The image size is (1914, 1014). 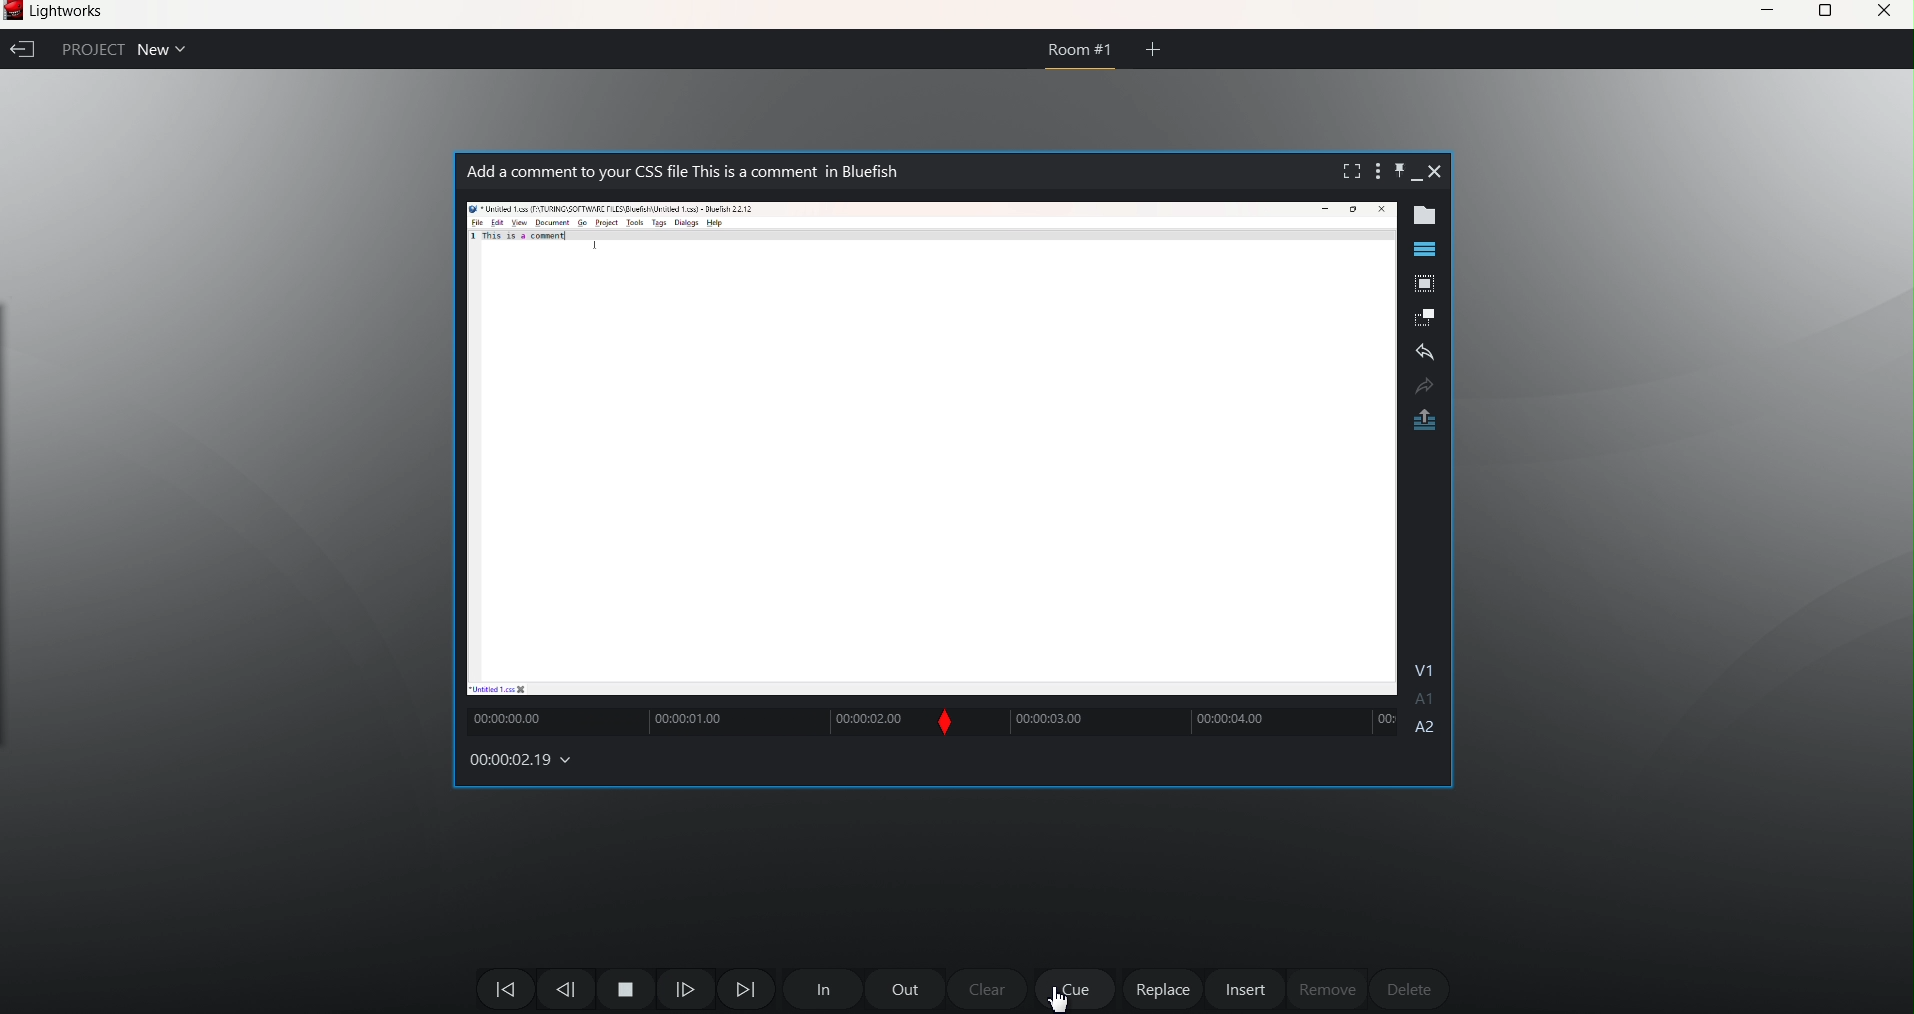 I want to click on remove, so click(x=1327, y=989).